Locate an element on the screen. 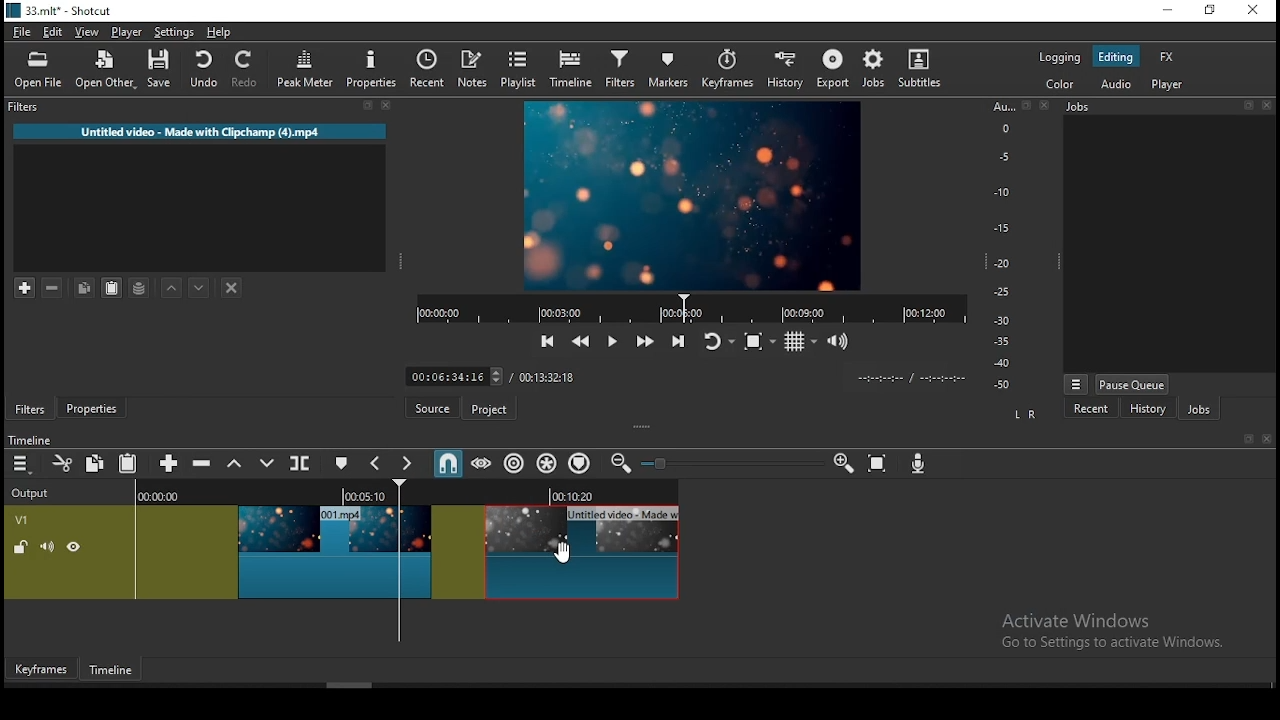 Image resolution: width=1280 pixels, height=720 pixels. append is located at coordinates (170, 464).